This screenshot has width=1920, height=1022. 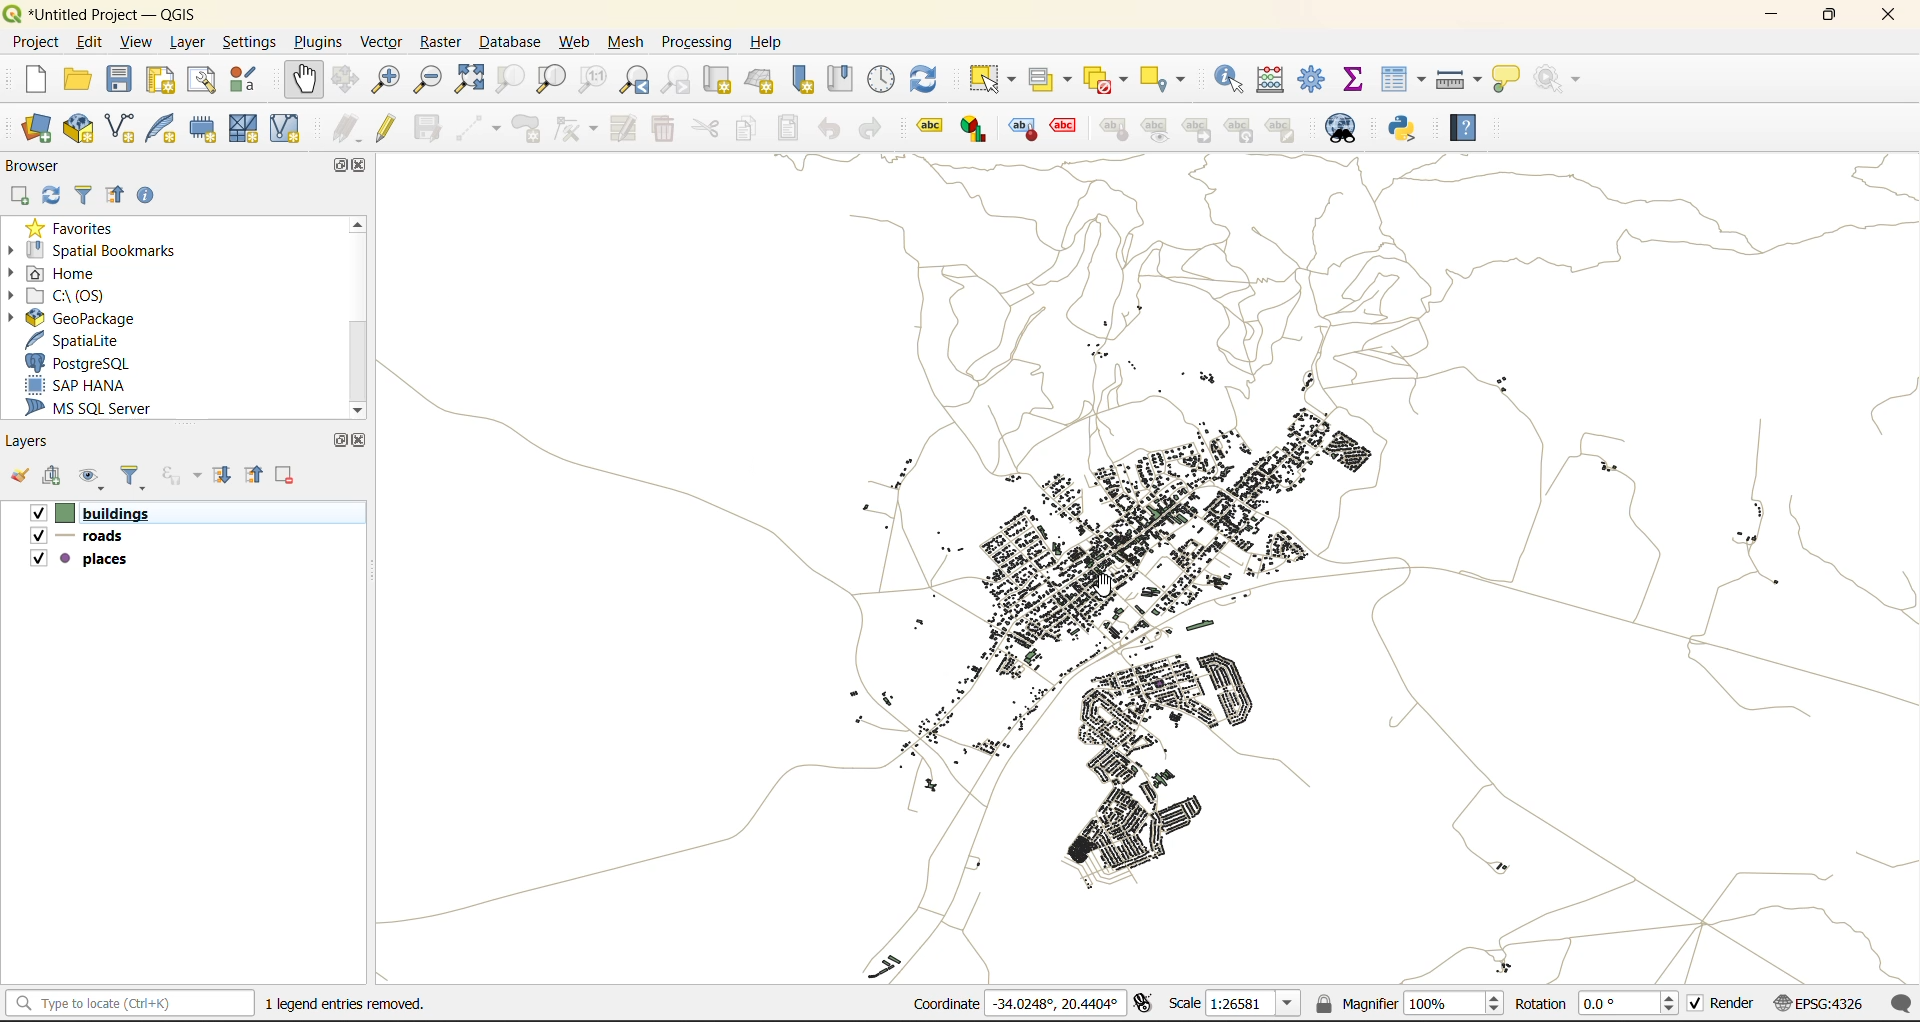 I want to click on raster, so click(x=441, y=42).